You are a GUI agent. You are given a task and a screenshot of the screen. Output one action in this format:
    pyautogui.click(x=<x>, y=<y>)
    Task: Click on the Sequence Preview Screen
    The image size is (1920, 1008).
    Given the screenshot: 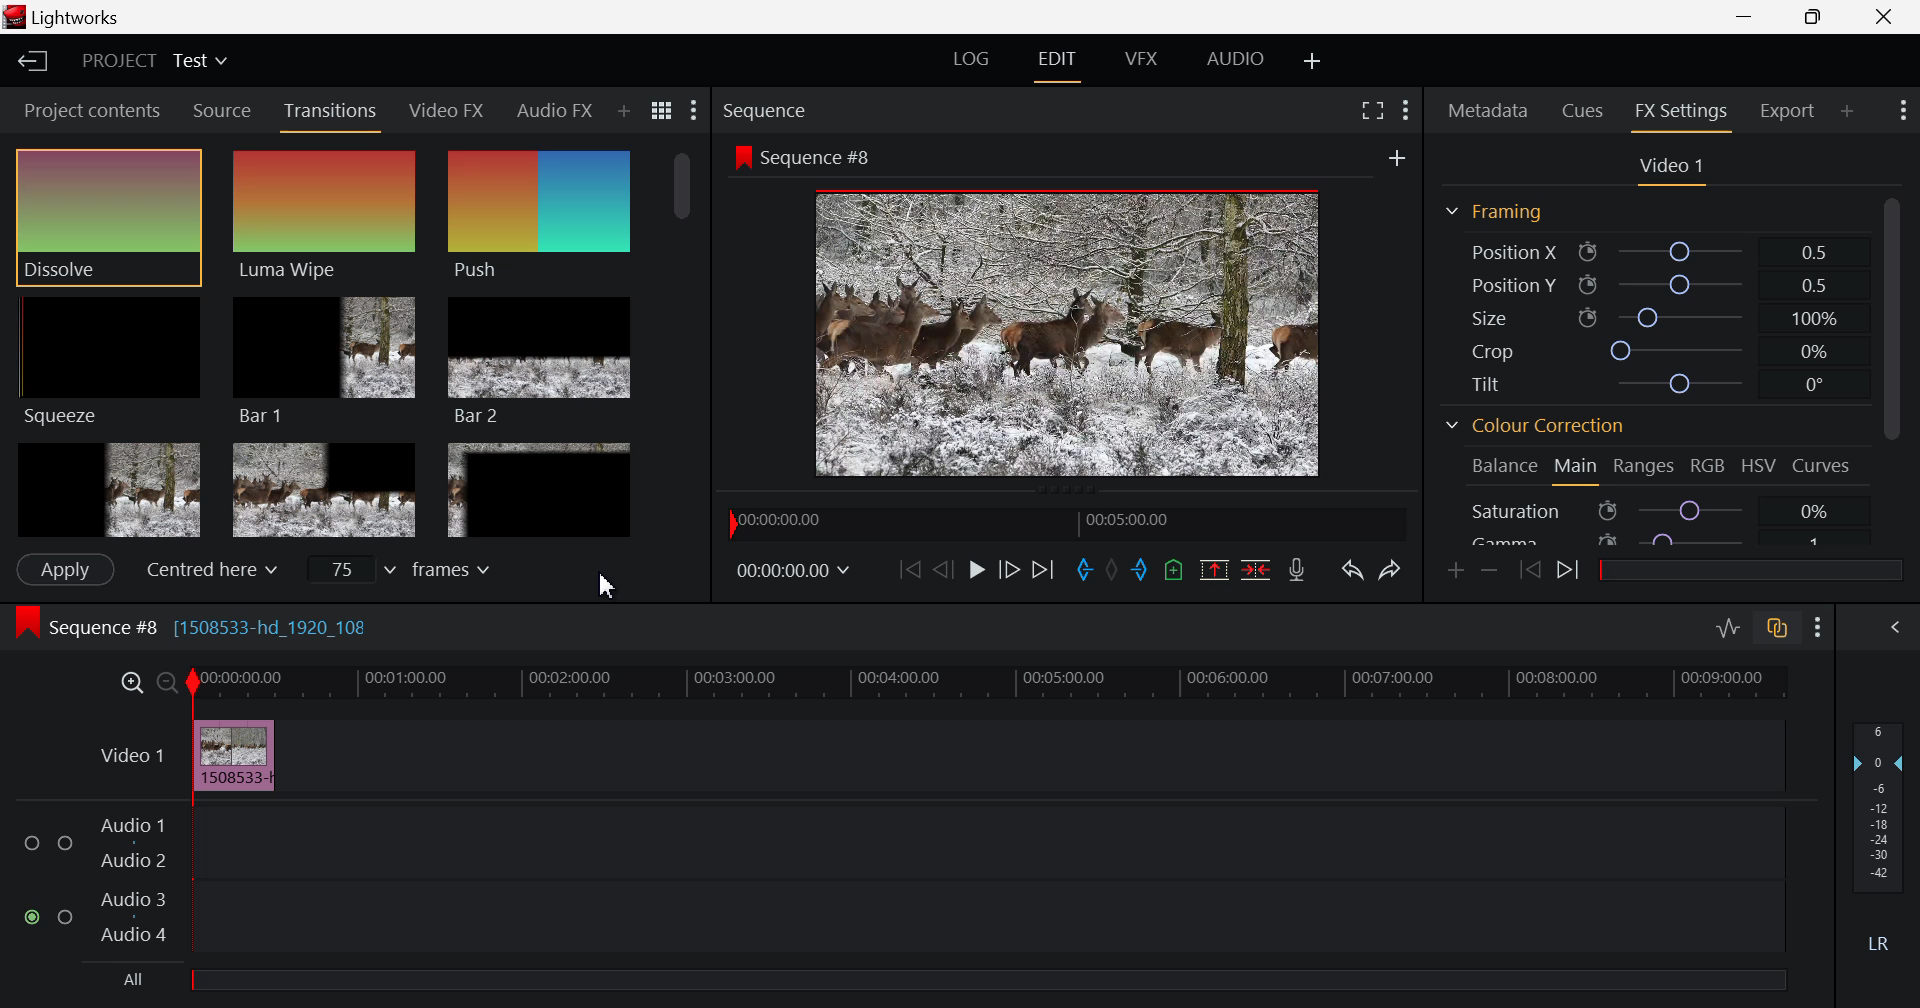 What is the action you would take?
    pyautogui.click(x=1072, y=333)
    